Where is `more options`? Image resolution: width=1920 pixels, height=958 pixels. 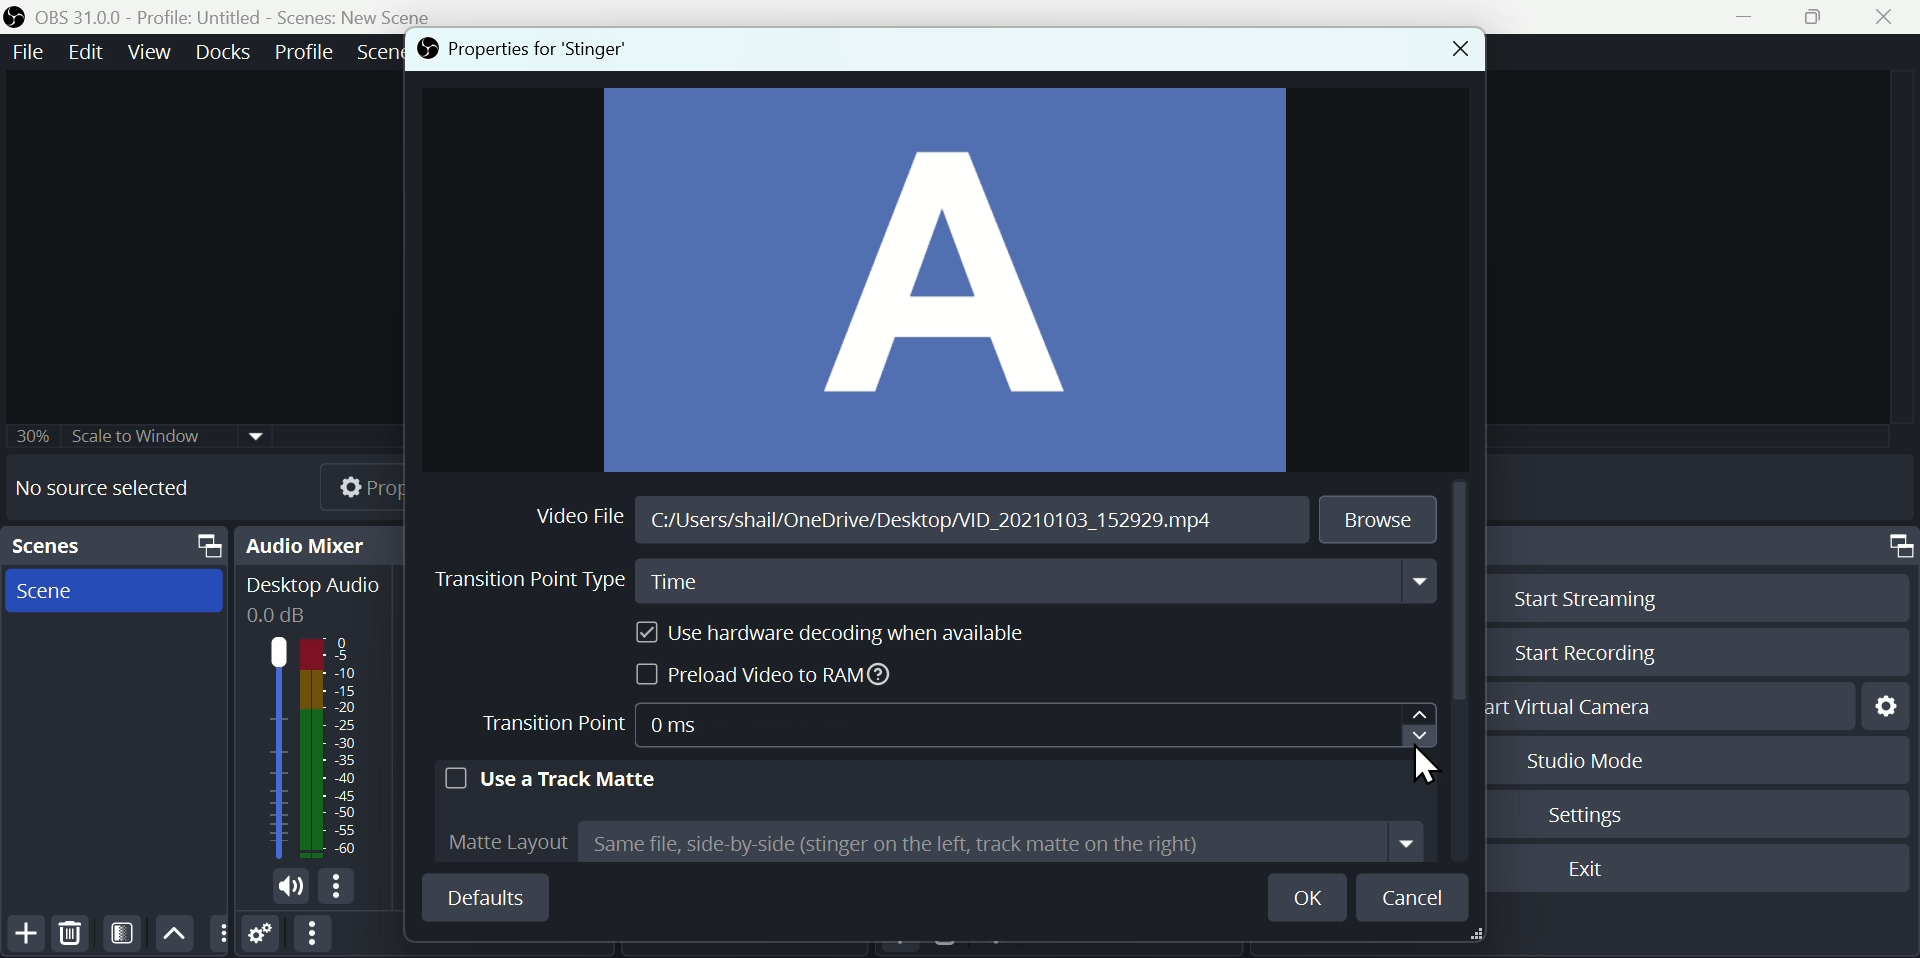 more options is located at coordinates (341, 888).